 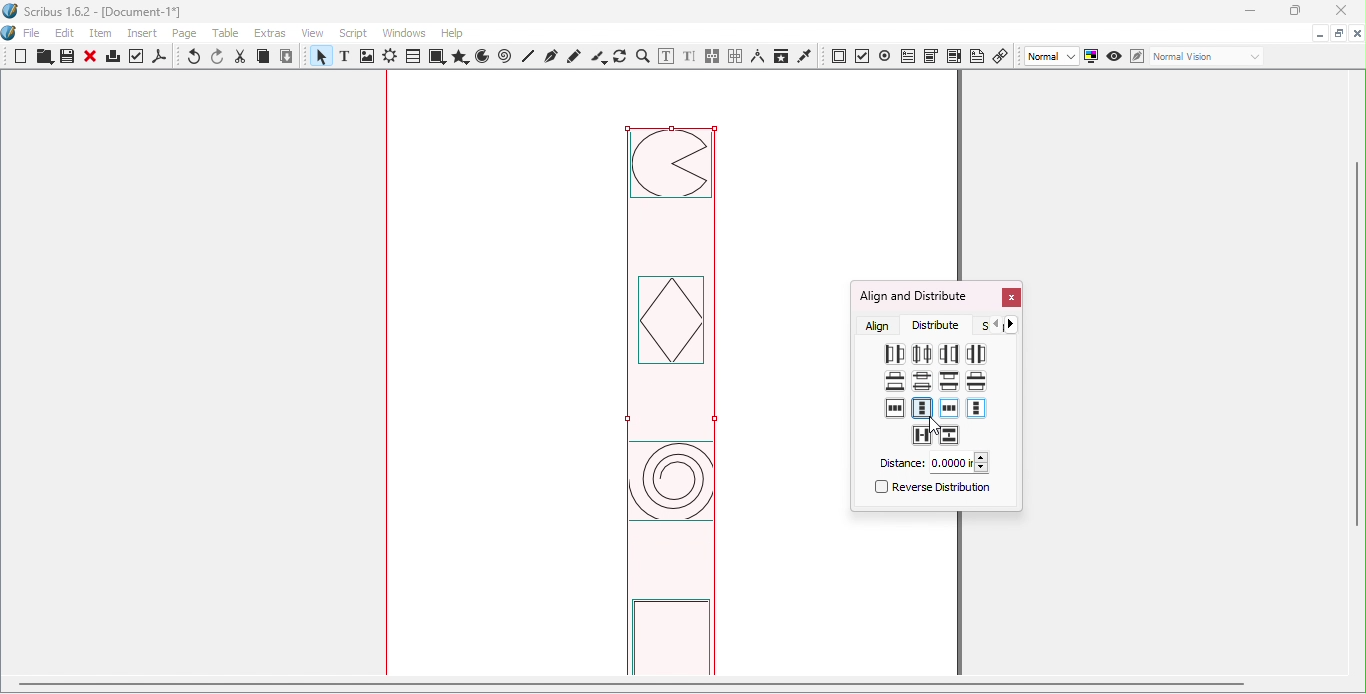 I want to click on Polygon, so click(x=458, y=57).